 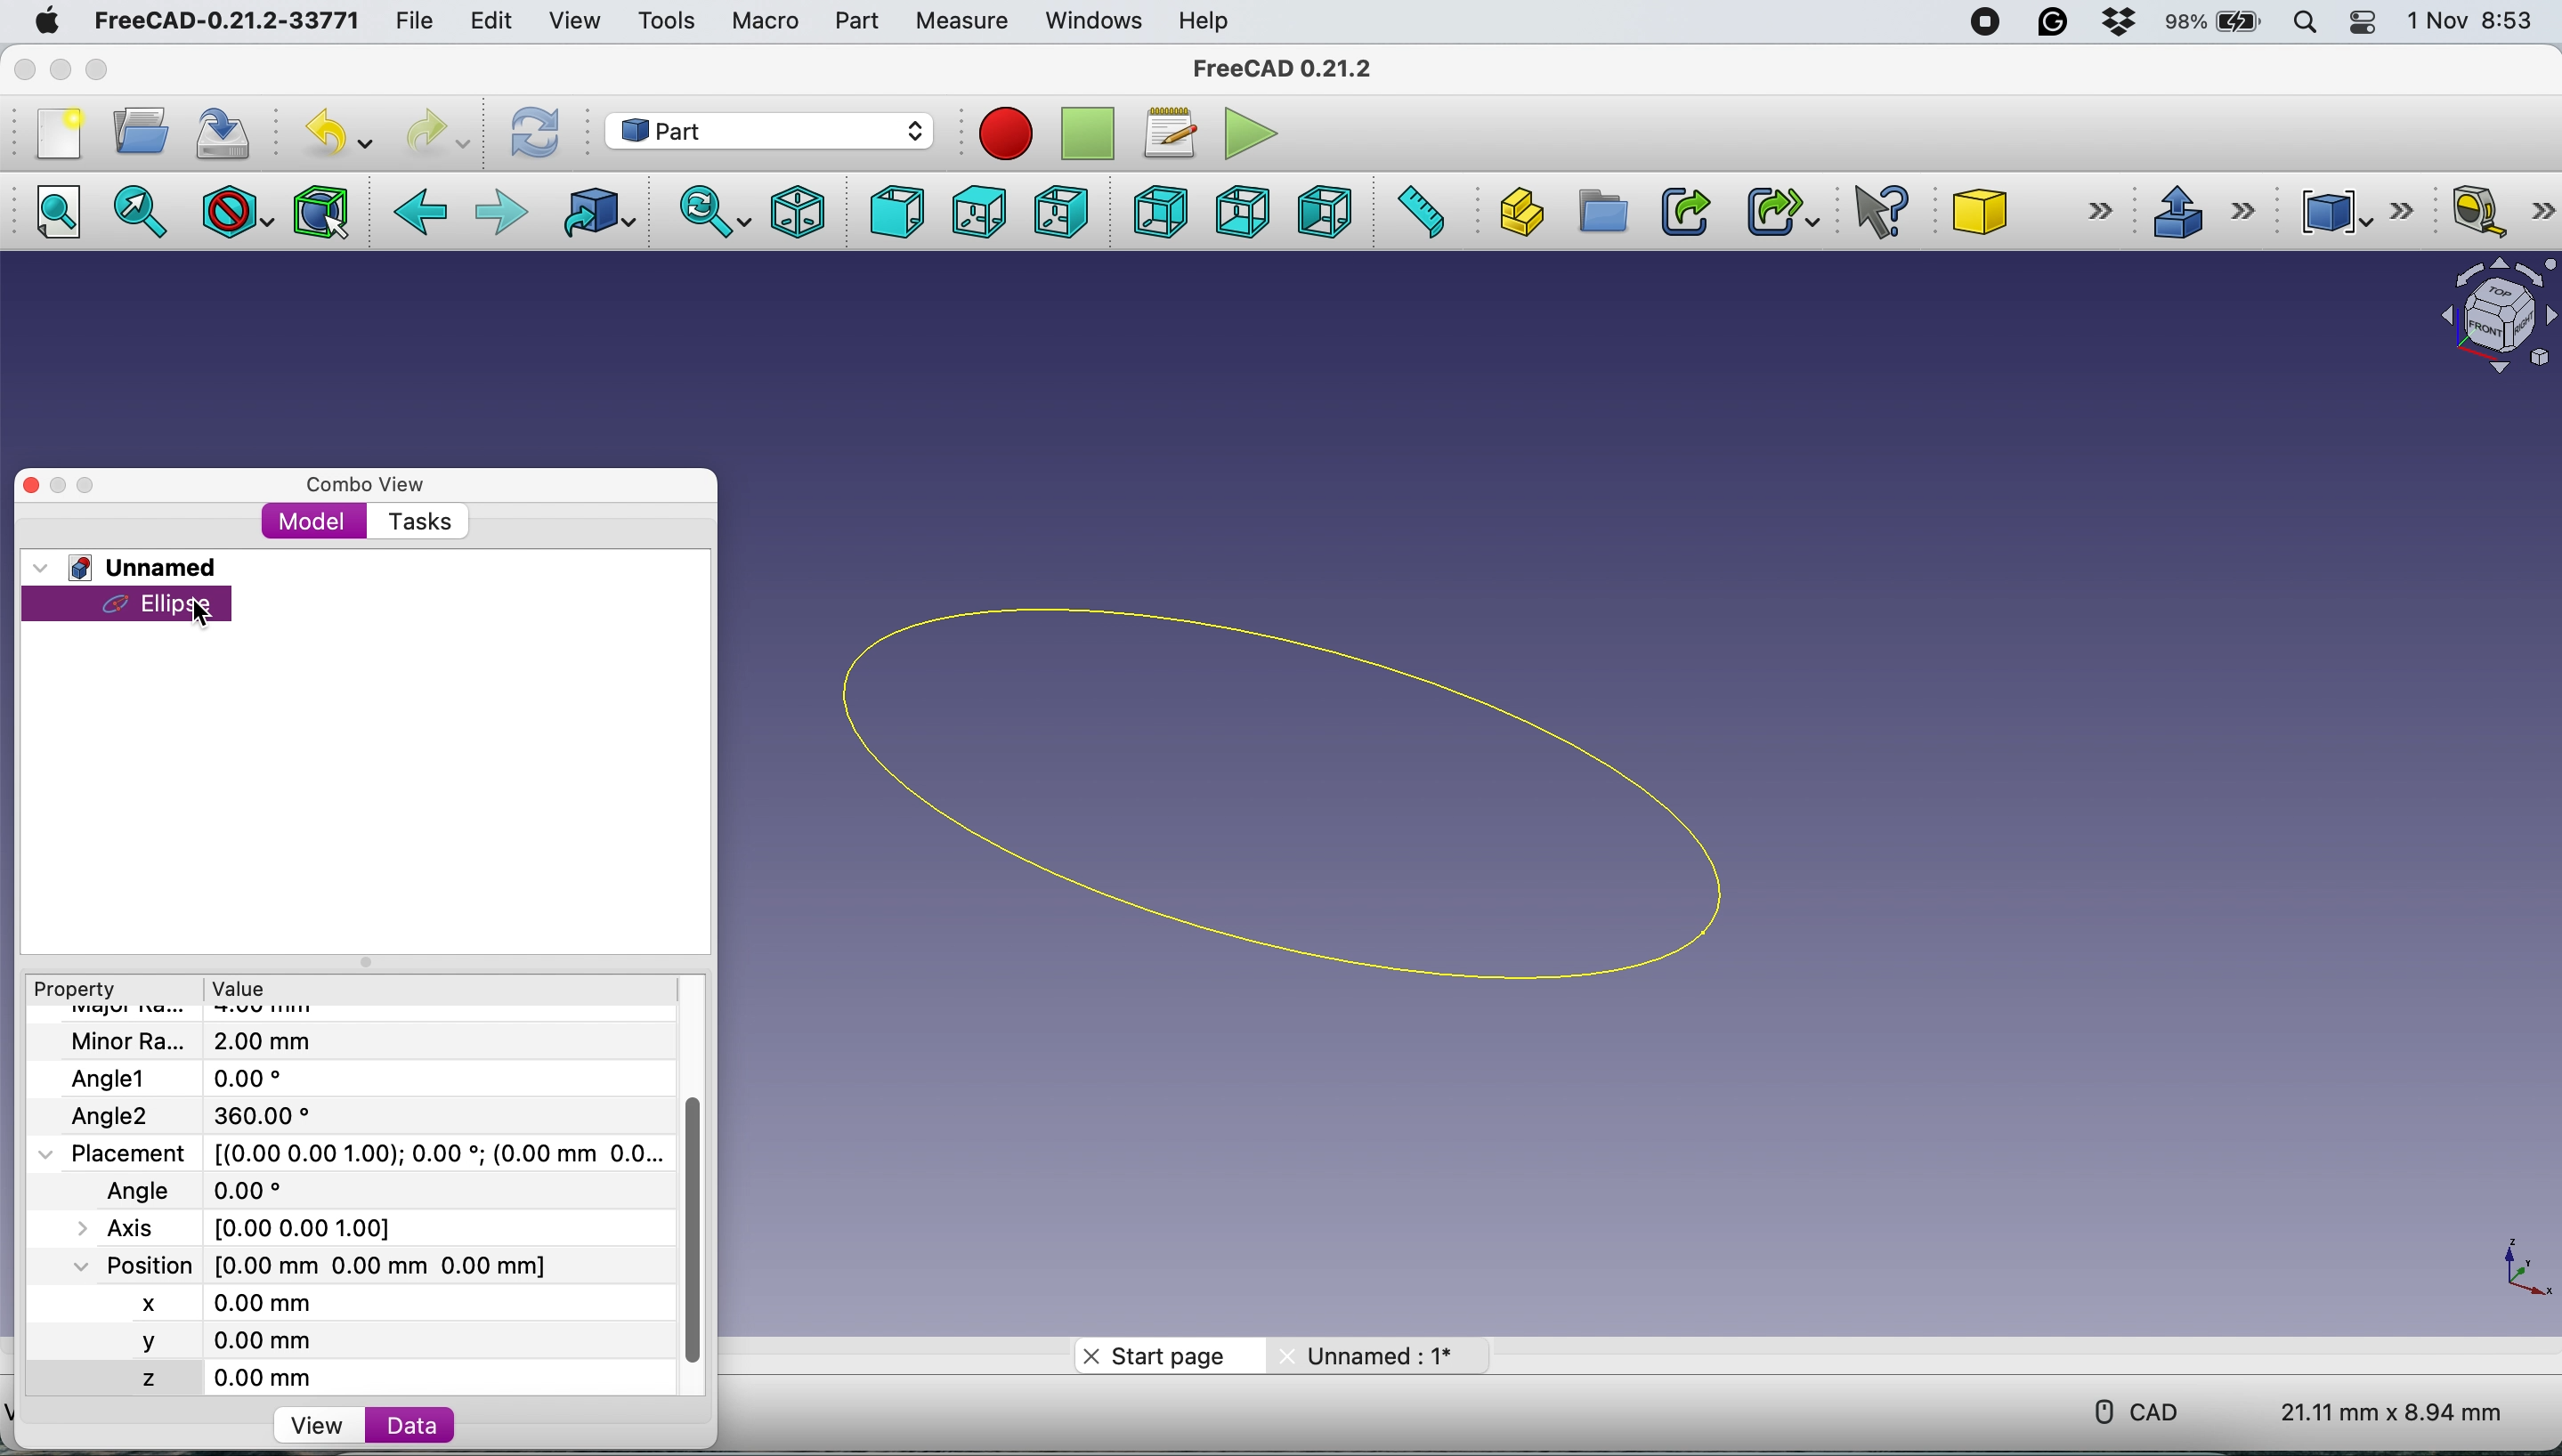 I want to click on x, so click(x=177, y=1300).